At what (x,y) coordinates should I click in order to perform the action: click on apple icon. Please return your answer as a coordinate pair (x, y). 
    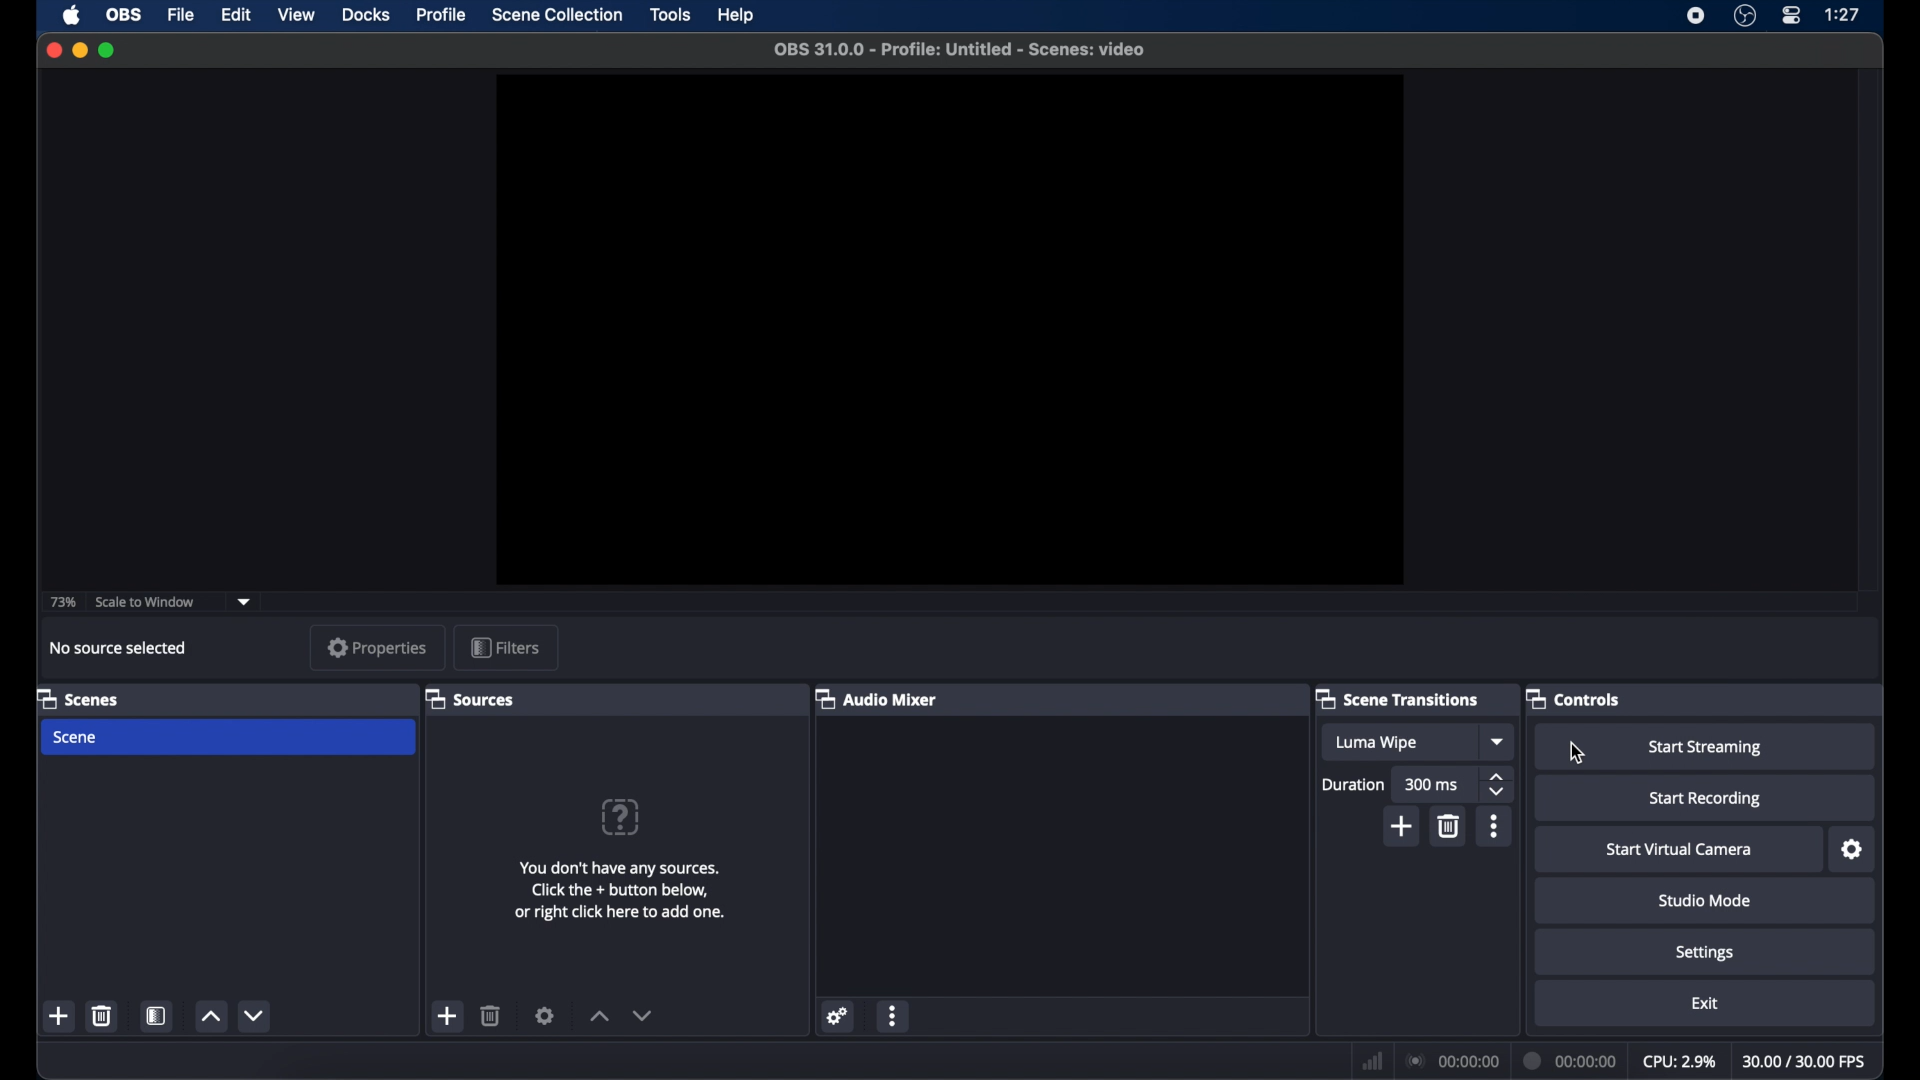
    Looking at the image, I should click on (73, 15).